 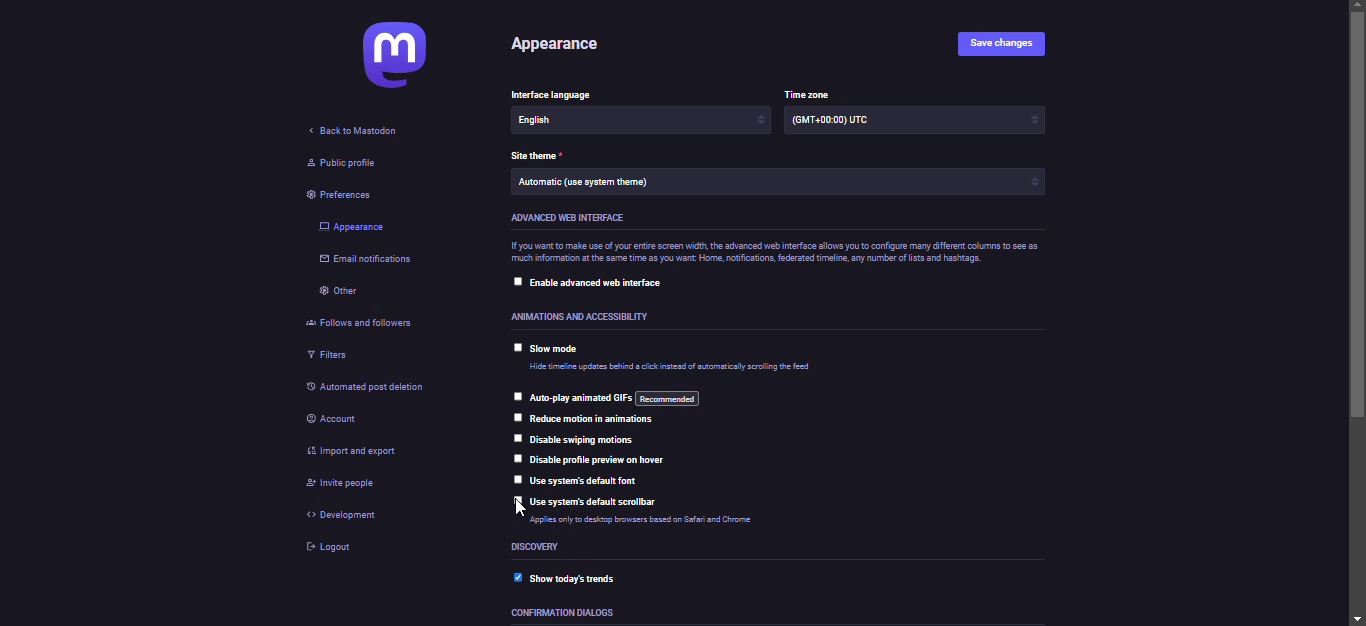 I want to click on language, so click(x=557, y=92).